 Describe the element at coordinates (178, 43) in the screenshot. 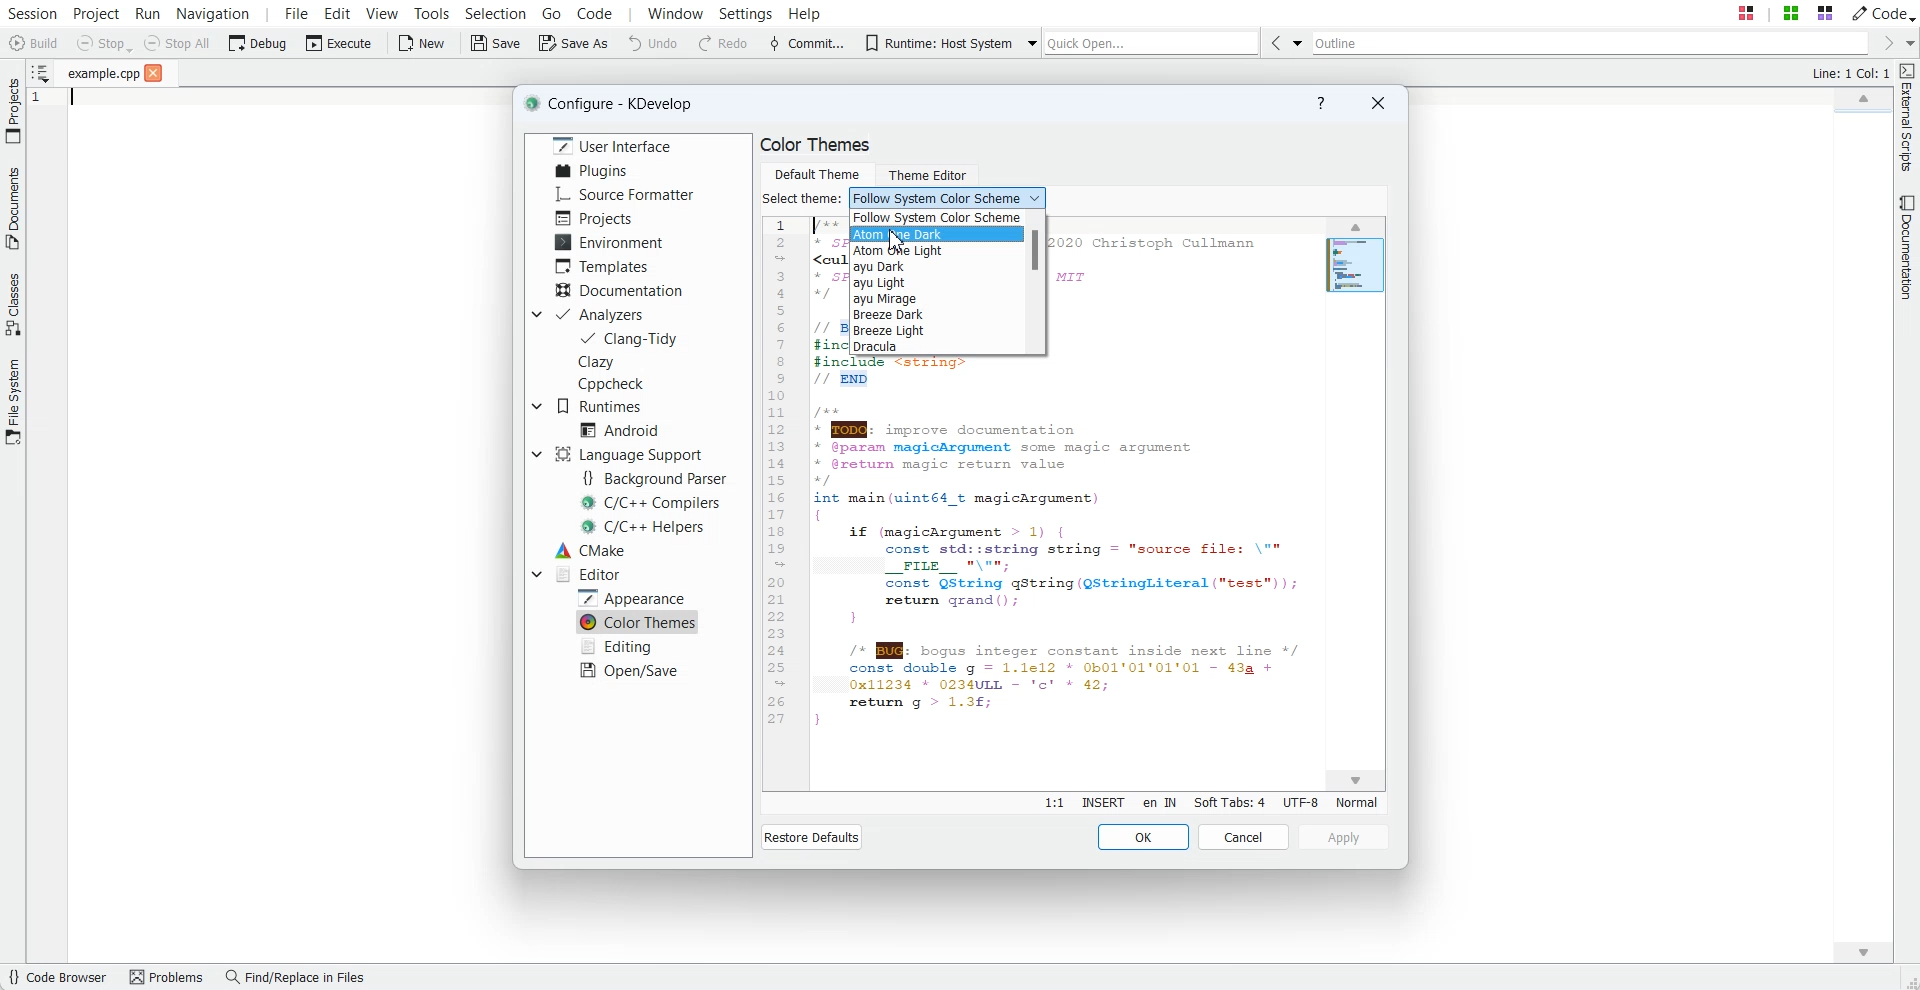

I see `Stop All` at that location.